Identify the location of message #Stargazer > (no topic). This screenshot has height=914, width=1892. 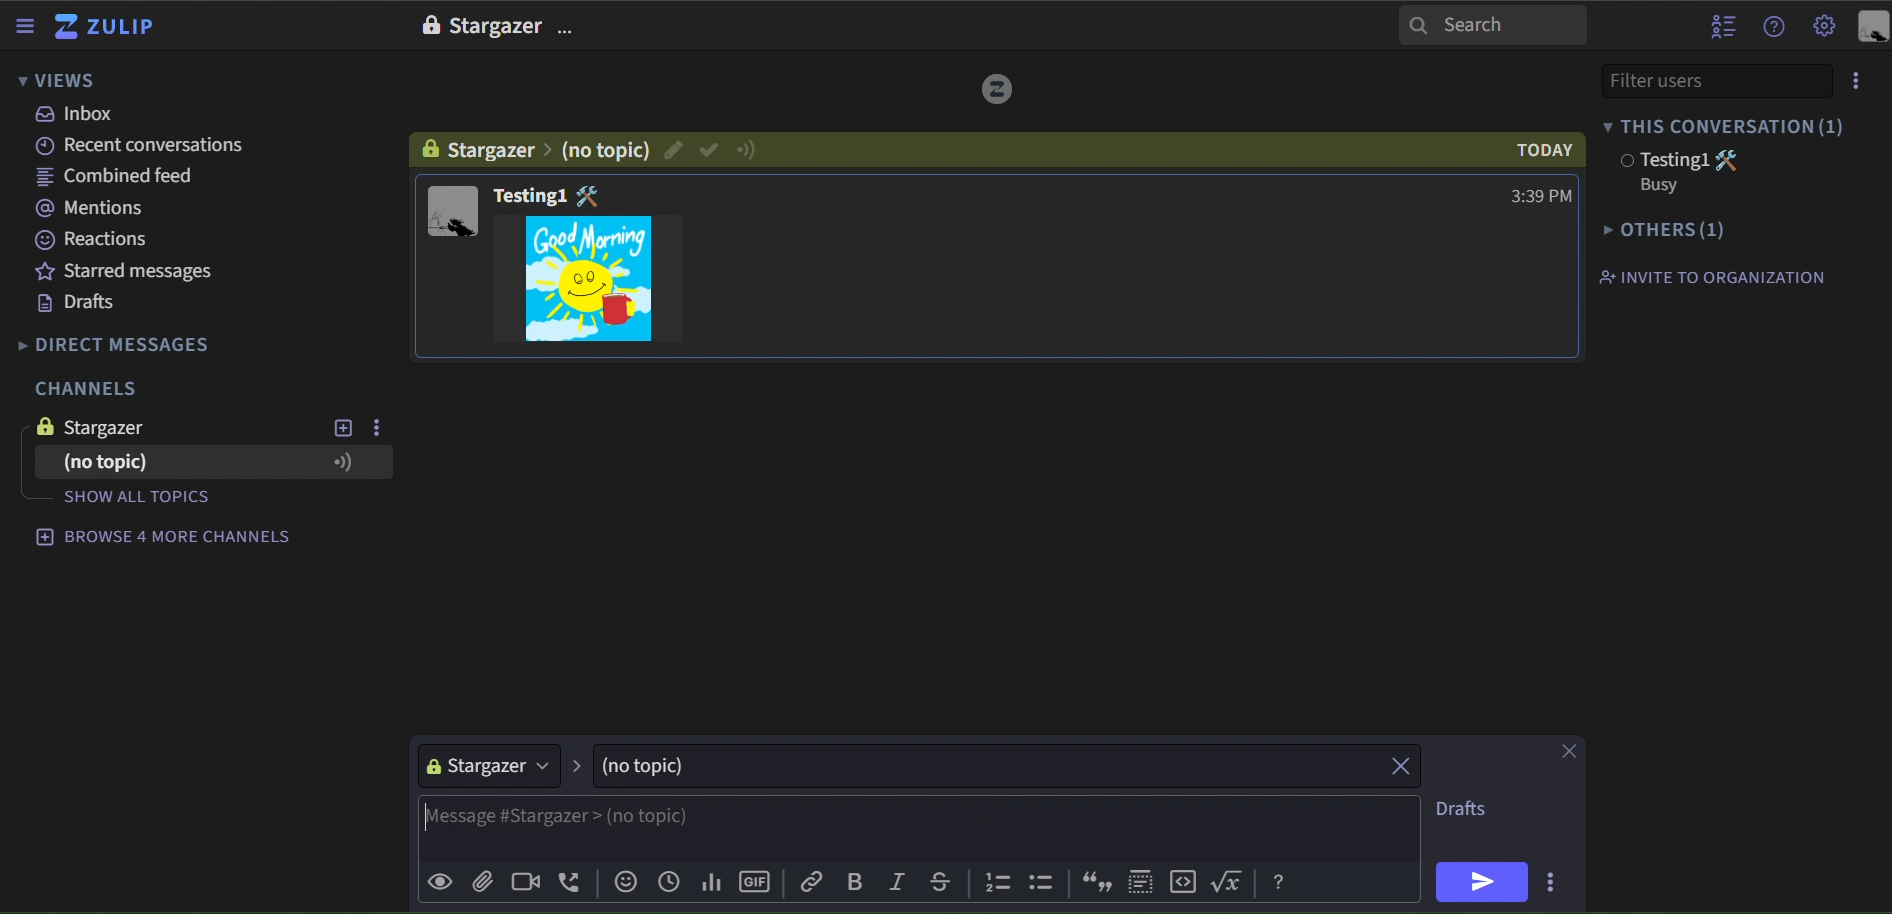
(918, 828).